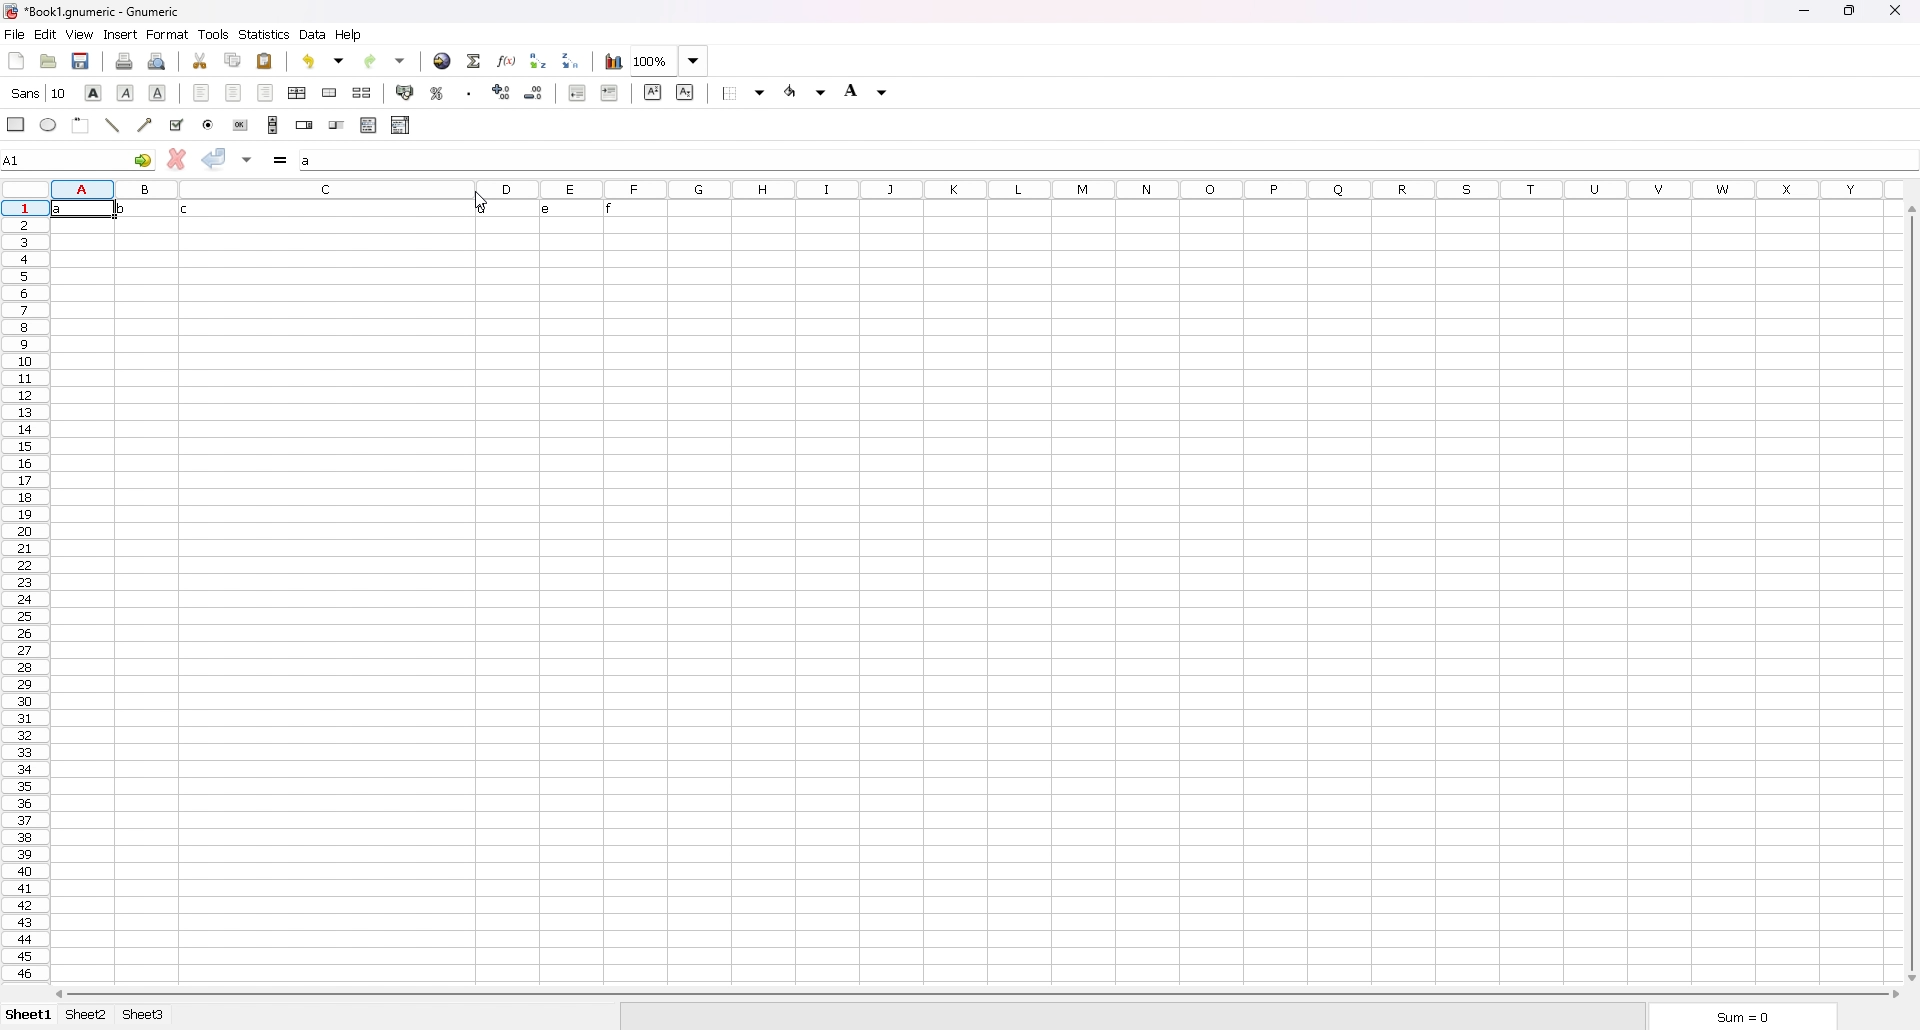 Image resolution: width=1920 pixels, height=1030 pixels. I want to click on file, so click(14, 34).